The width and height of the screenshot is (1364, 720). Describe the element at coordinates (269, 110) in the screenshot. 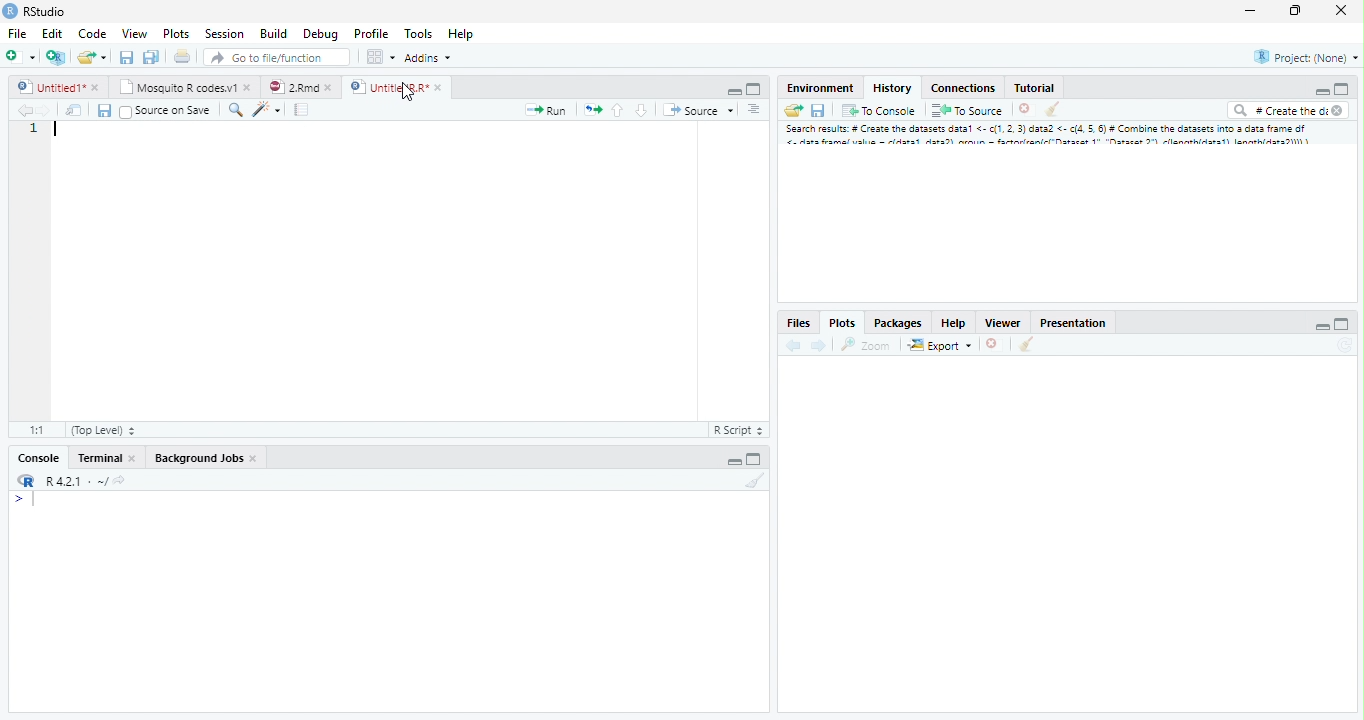

I see `Code beautify` at that location.